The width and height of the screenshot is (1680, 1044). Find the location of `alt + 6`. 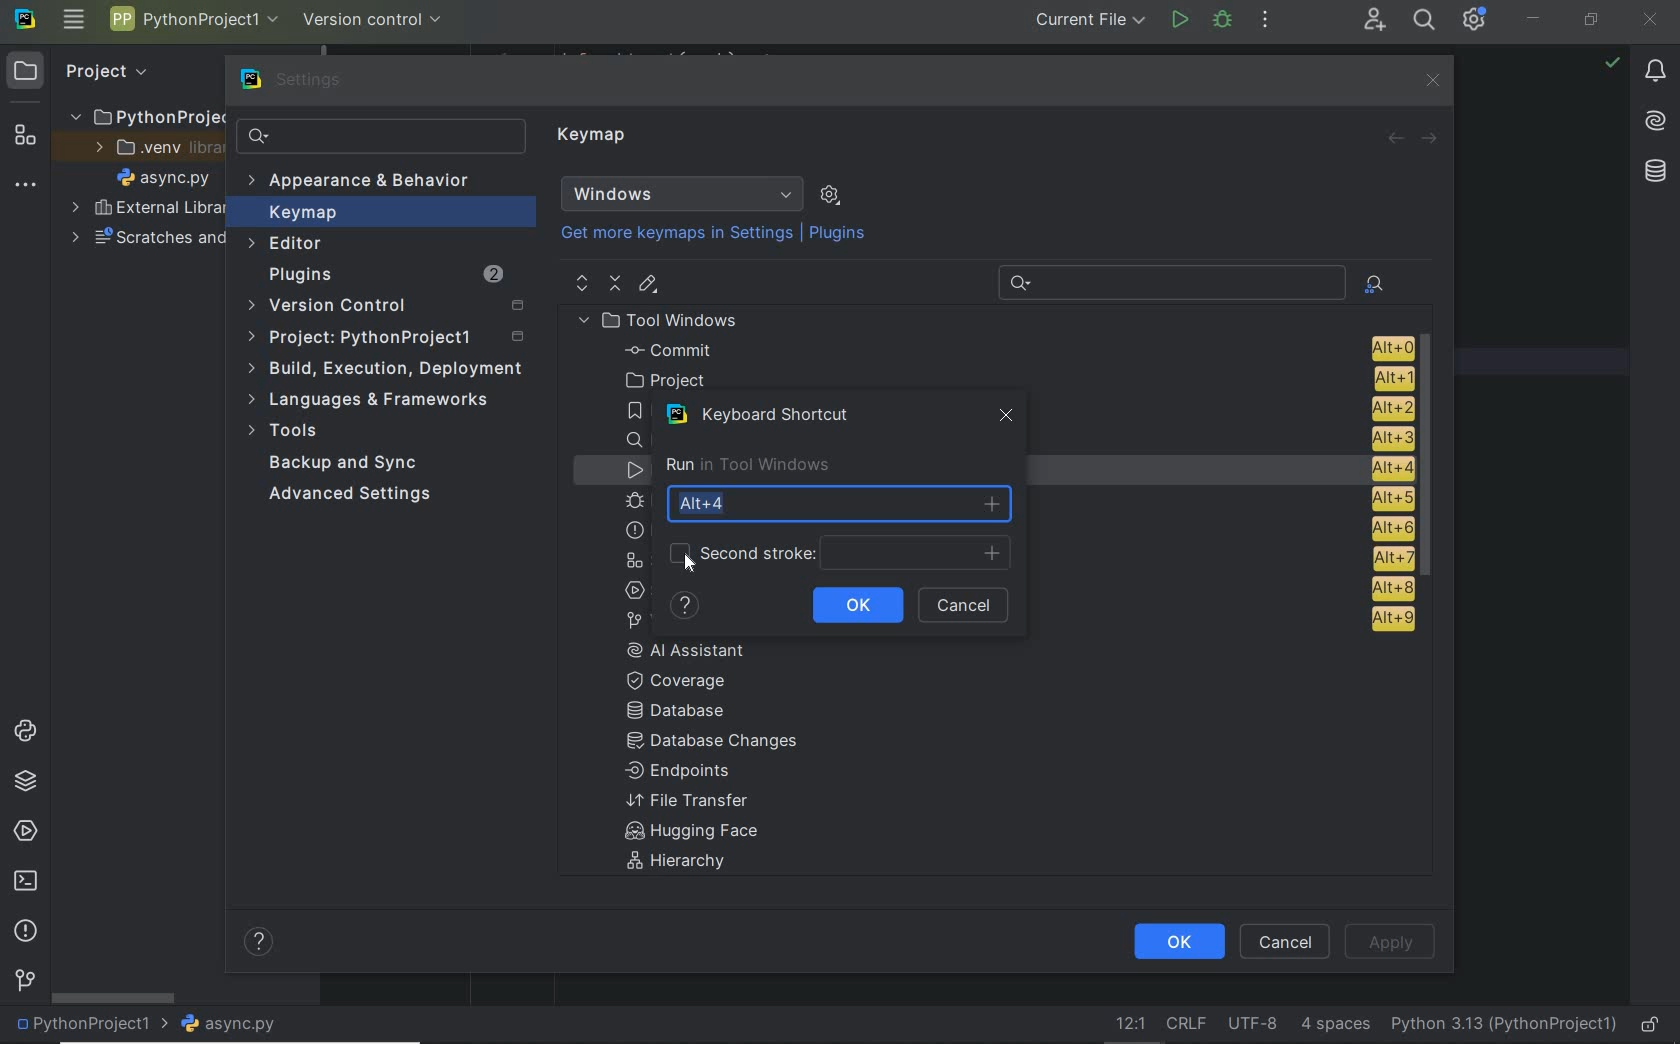

alt + 6 is located at coordinates (1390, 529).